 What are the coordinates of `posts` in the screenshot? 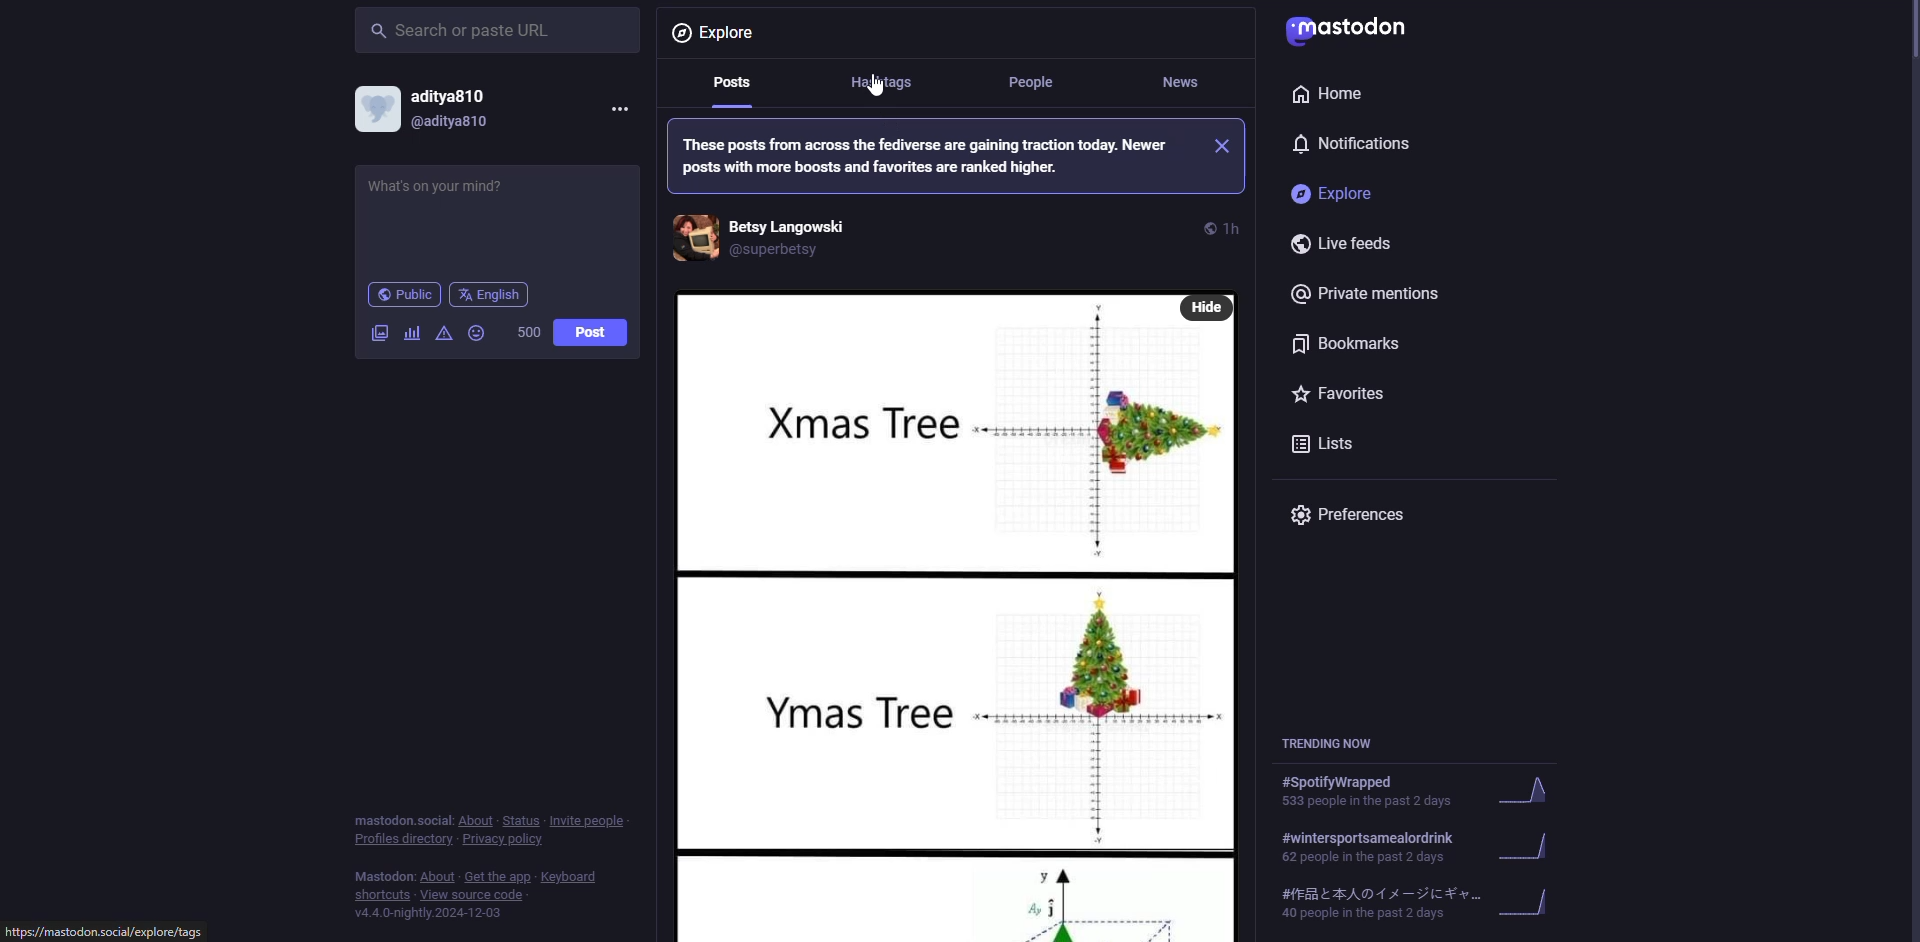 It's located at (740, 83).